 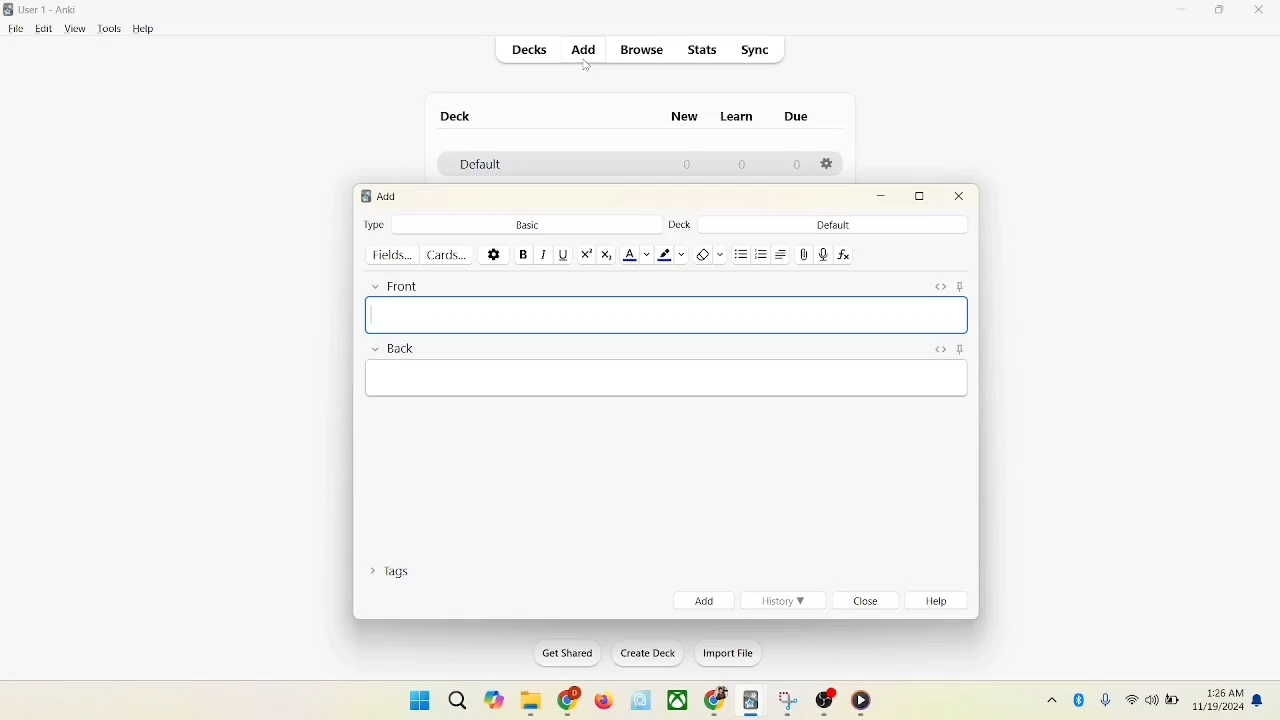 I want to click on applications, so click(x=678, y=701).